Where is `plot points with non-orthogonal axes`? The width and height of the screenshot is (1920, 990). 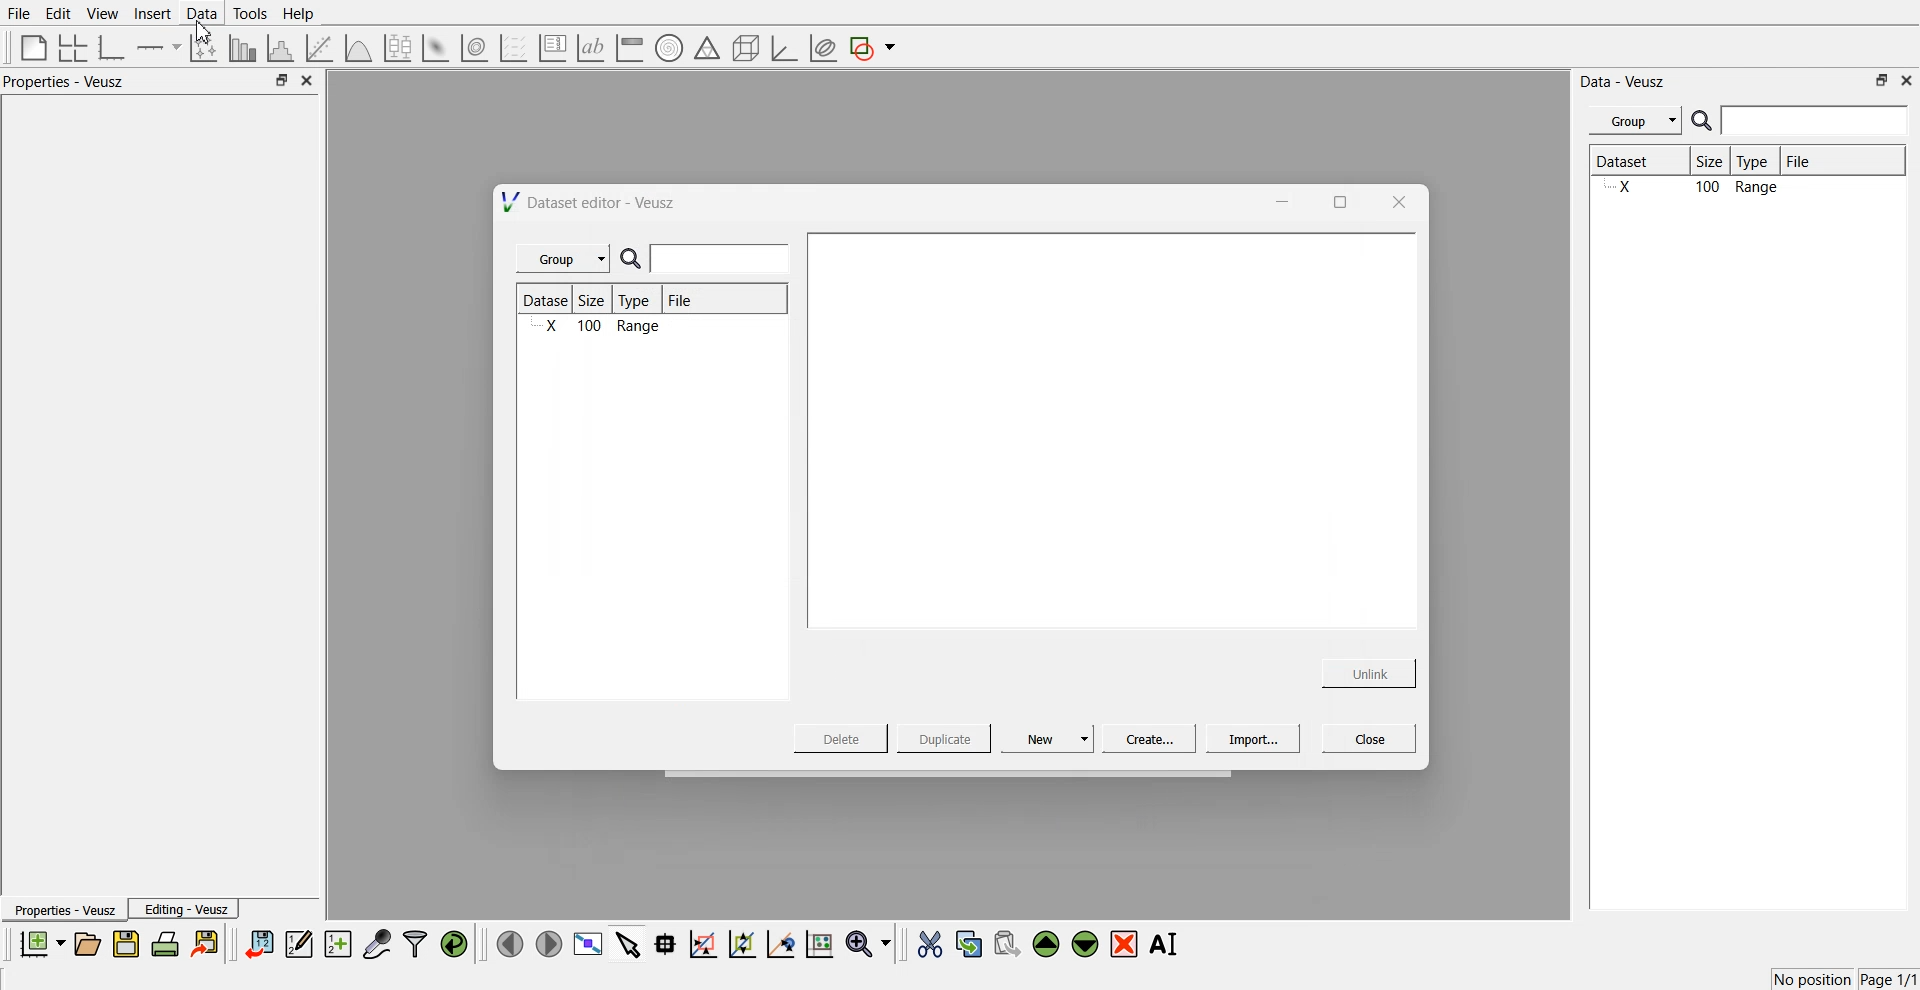
plot points with non-orthogonal axes is located at coordinates (202, 47).